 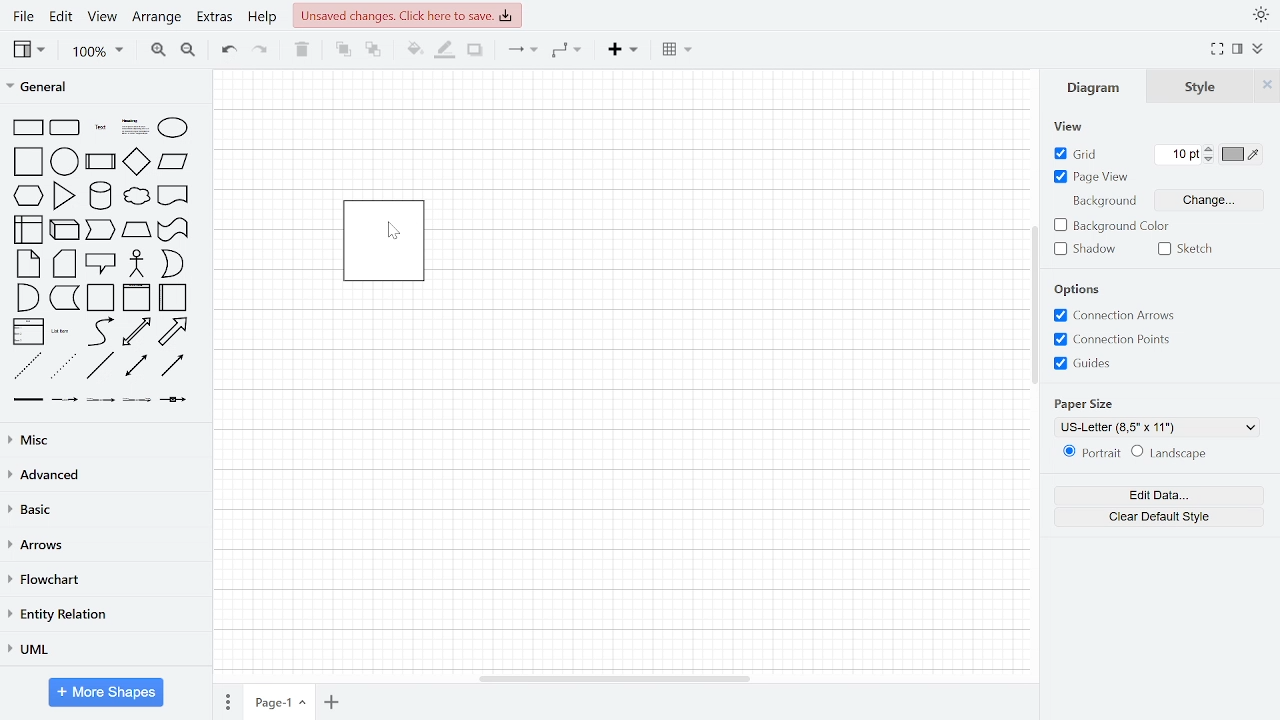 What do you see at coordinates (105, 692) in the screenshot?
I see `more shapes` at bounding box center [105, 692].